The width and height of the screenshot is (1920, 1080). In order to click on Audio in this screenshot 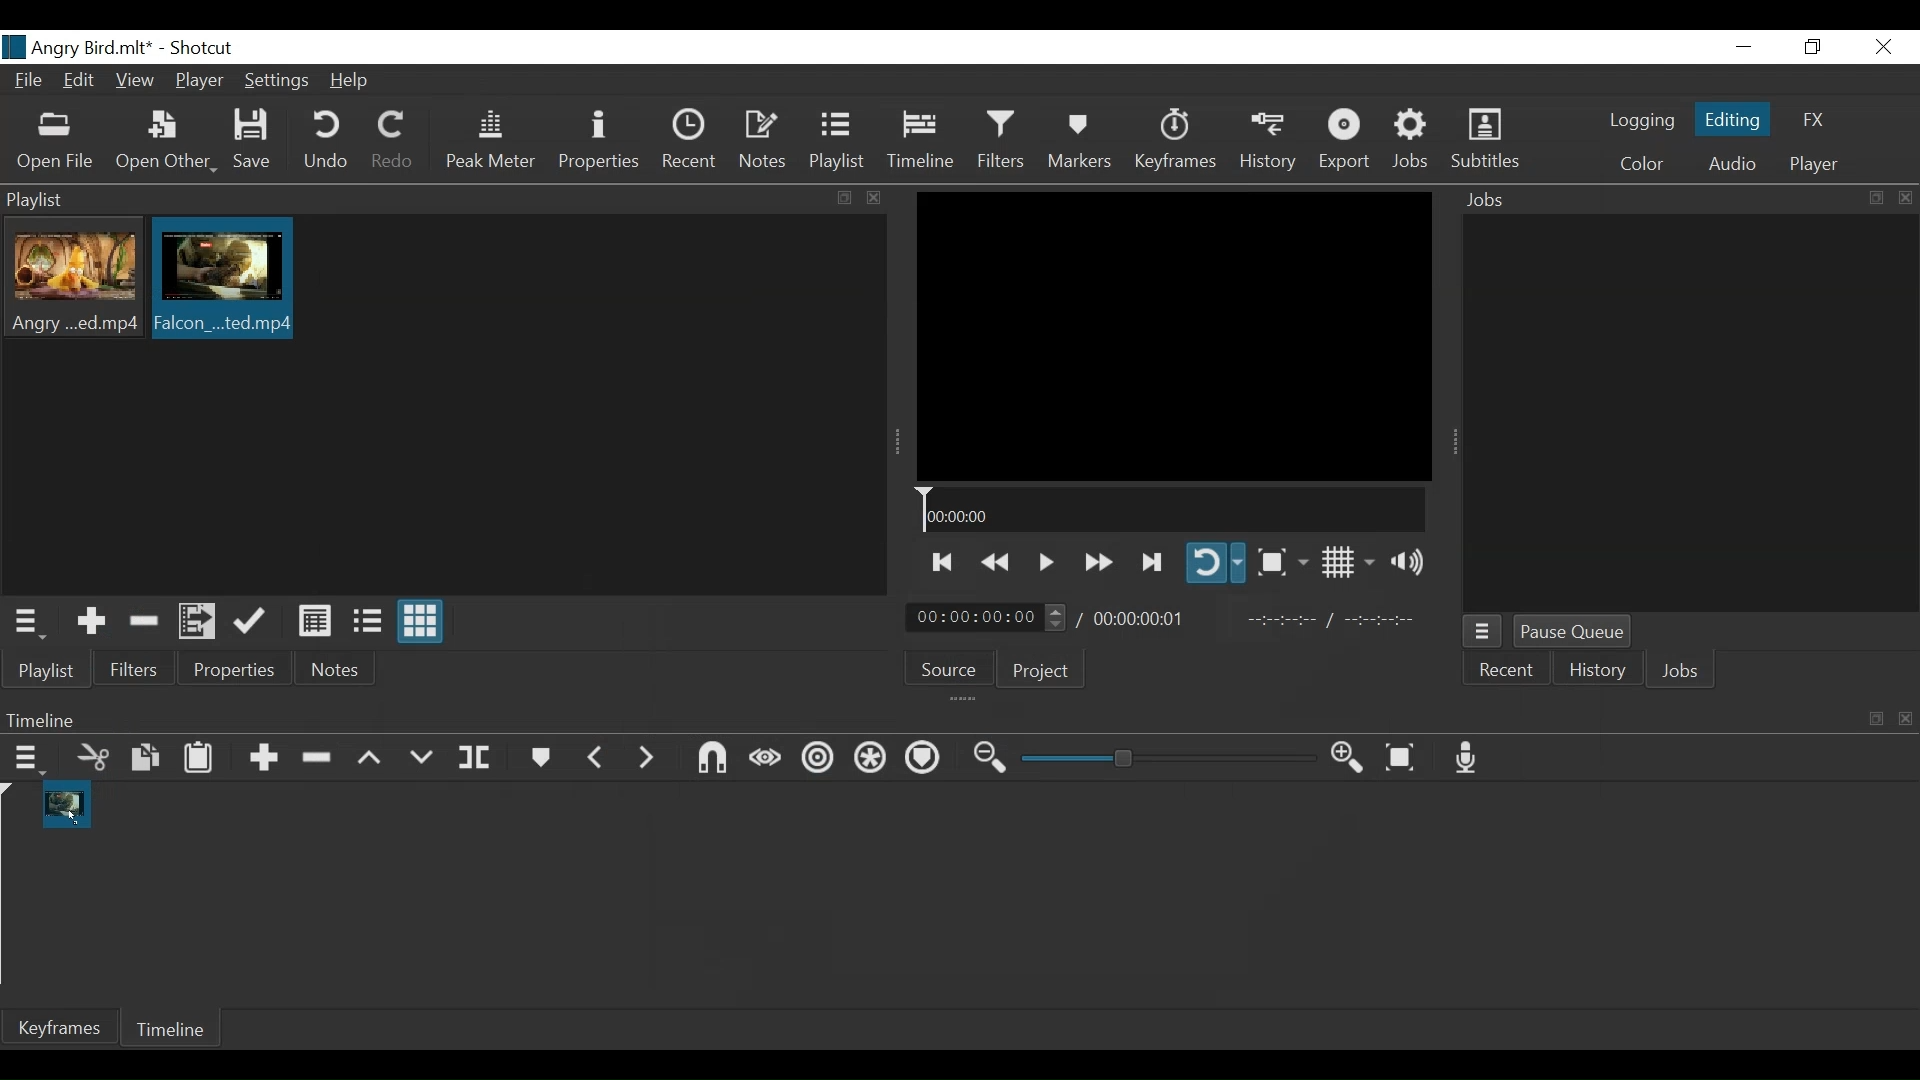, I will do `click(1731, 166)`.